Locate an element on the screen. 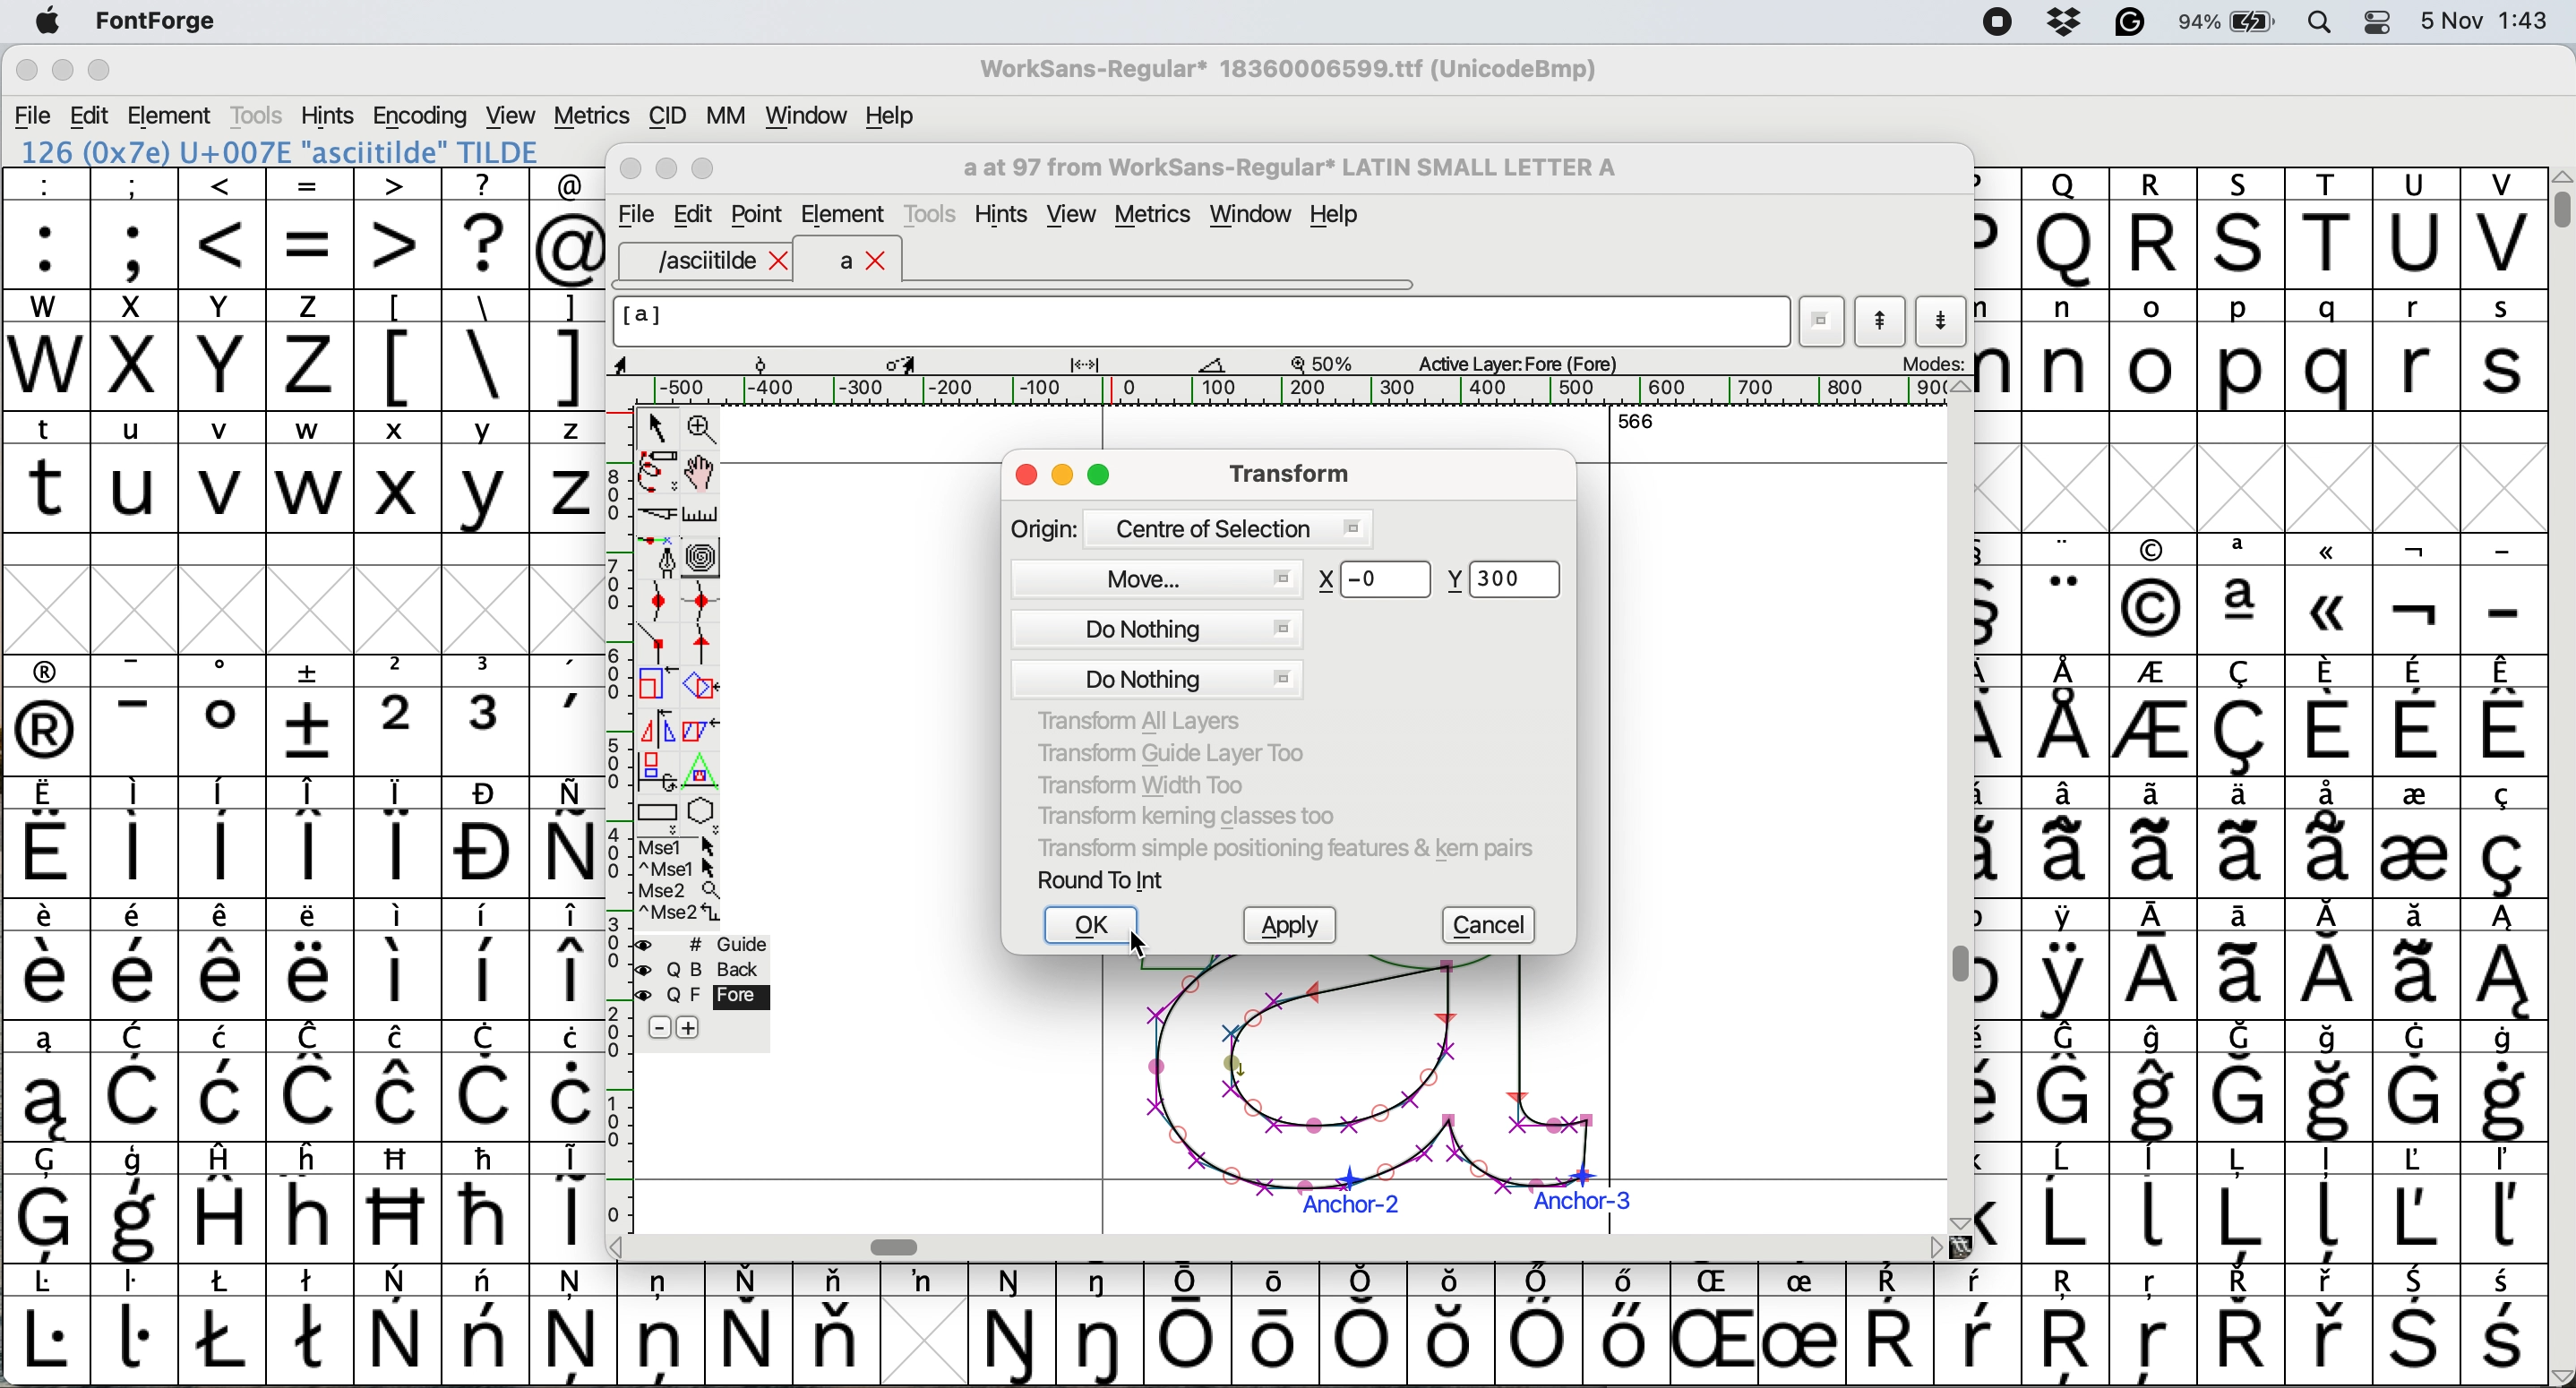 This screenshot has height=1388, width=2576. symbol is located at coordinates (2334, 1205).